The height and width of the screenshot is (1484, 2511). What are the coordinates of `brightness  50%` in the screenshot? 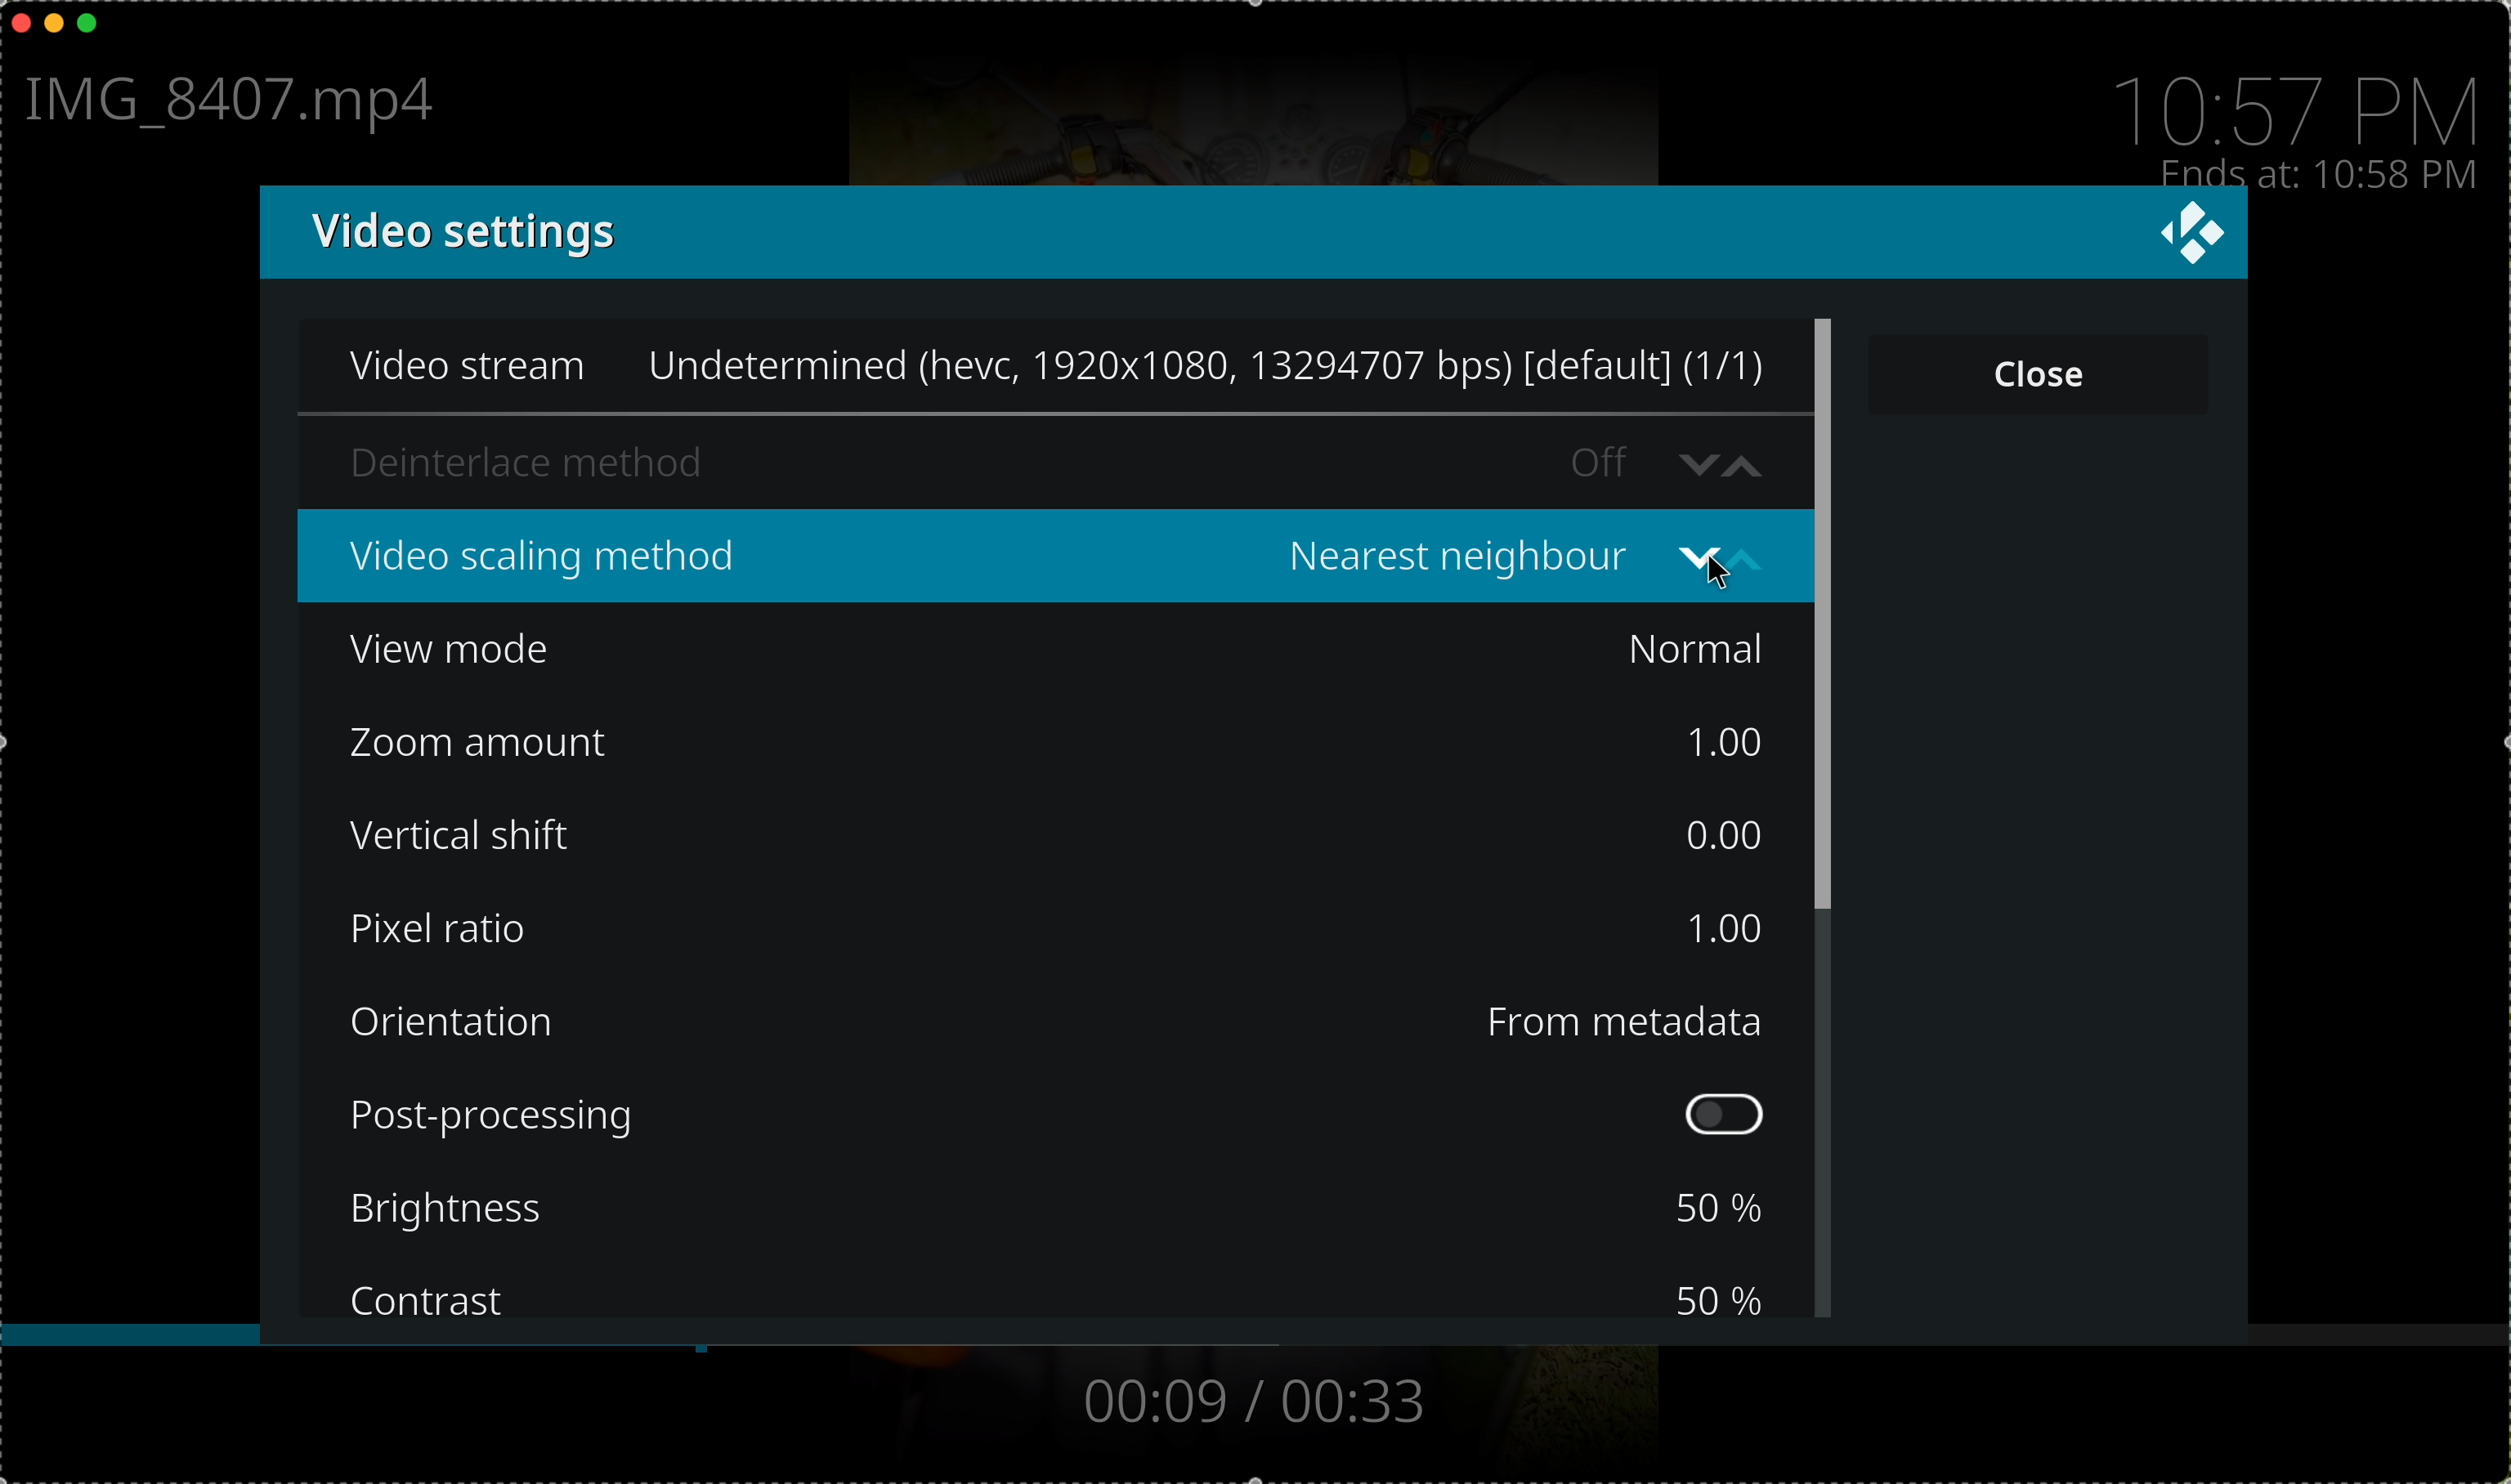 It's located at (1065, 1213).